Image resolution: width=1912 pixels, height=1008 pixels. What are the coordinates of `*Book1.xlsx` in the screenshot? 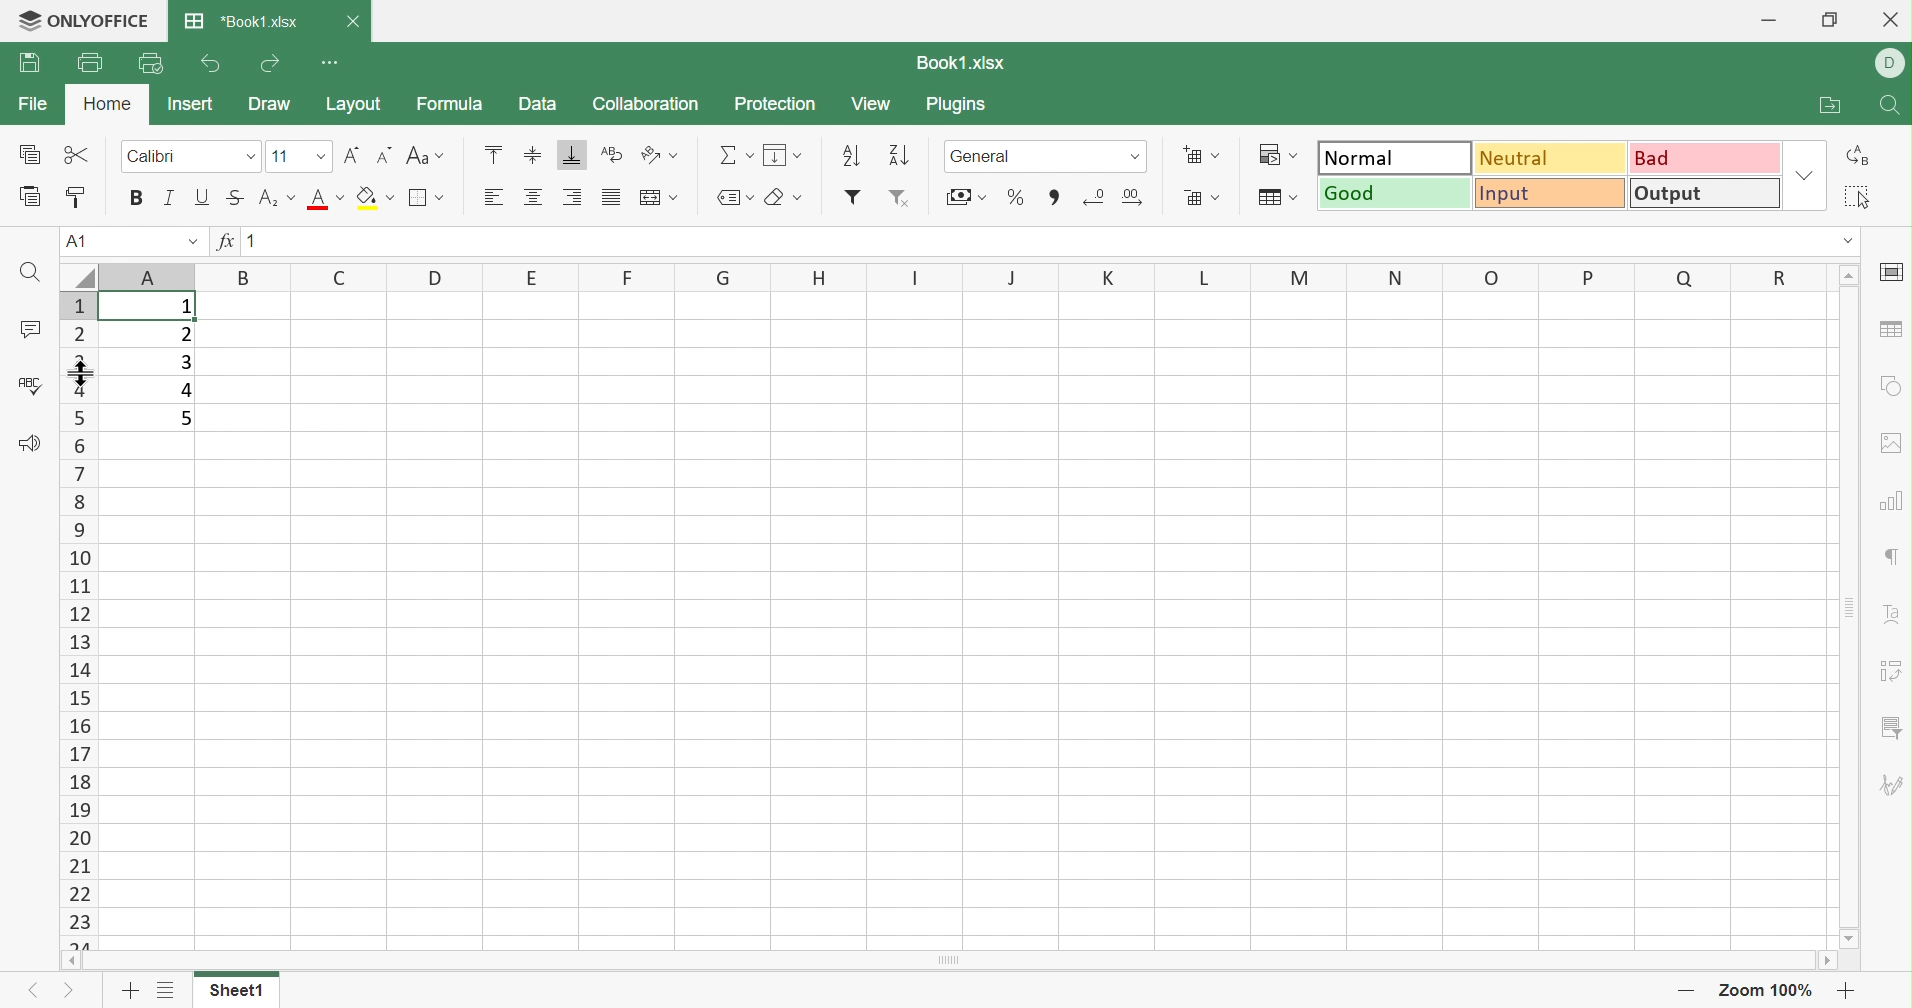 It's located at (244, 22).